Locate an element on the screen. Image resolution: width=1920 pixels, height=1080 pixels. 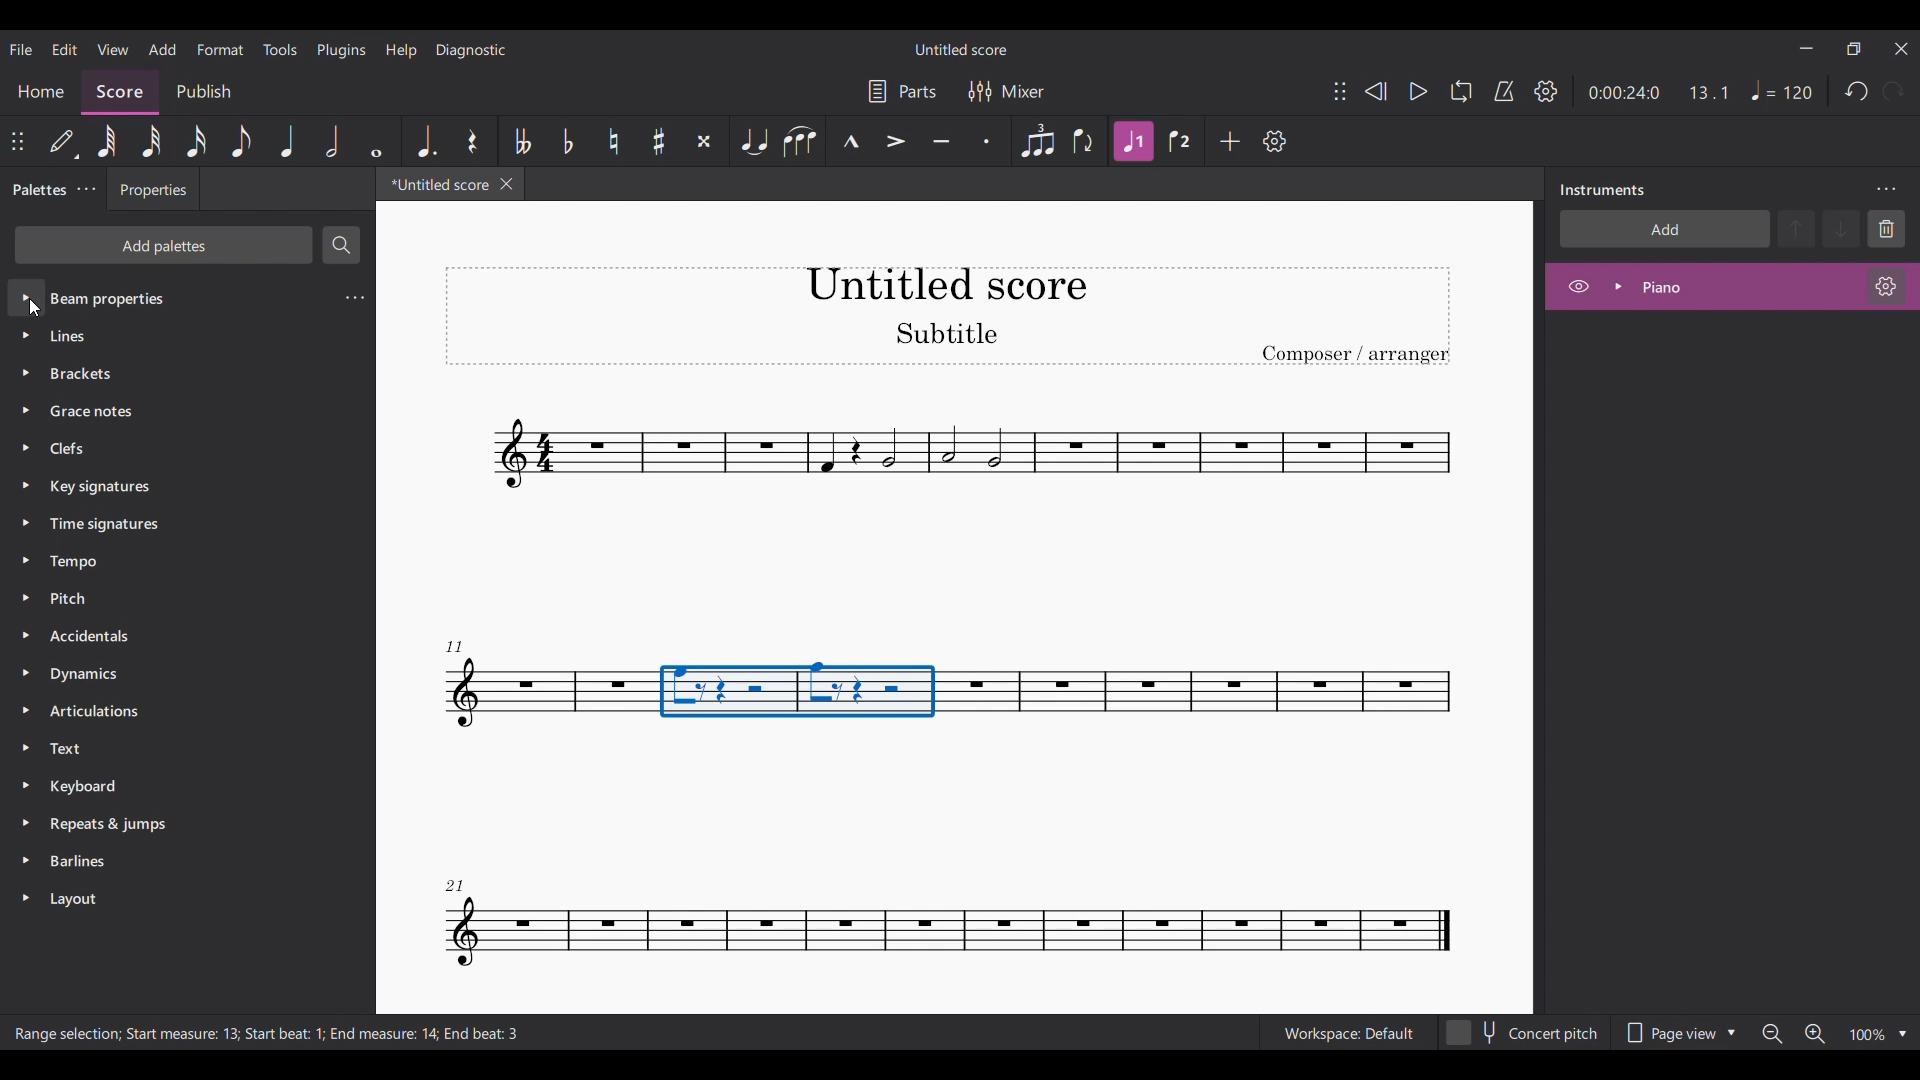
Clefs is located at coordinates (182, 447).